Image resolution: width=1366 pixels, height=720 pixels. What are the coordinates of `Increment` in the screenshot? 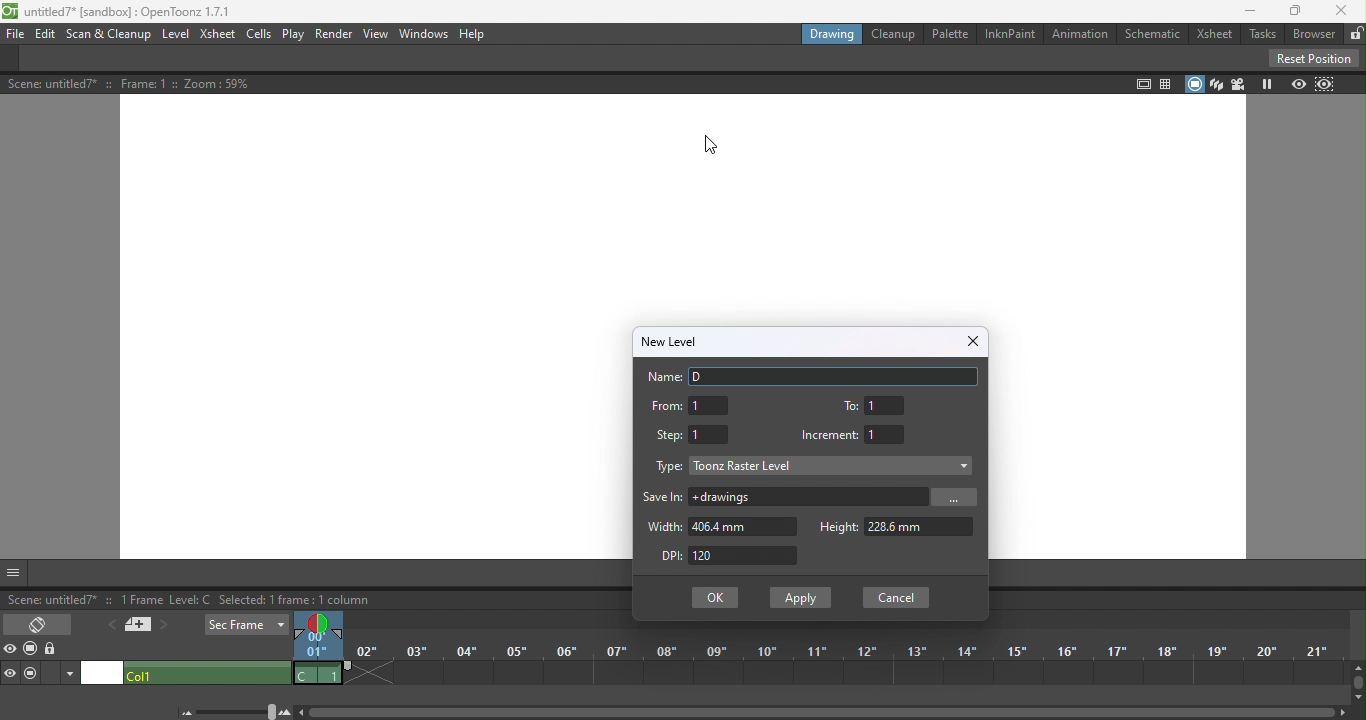 It's located at (857, 435).